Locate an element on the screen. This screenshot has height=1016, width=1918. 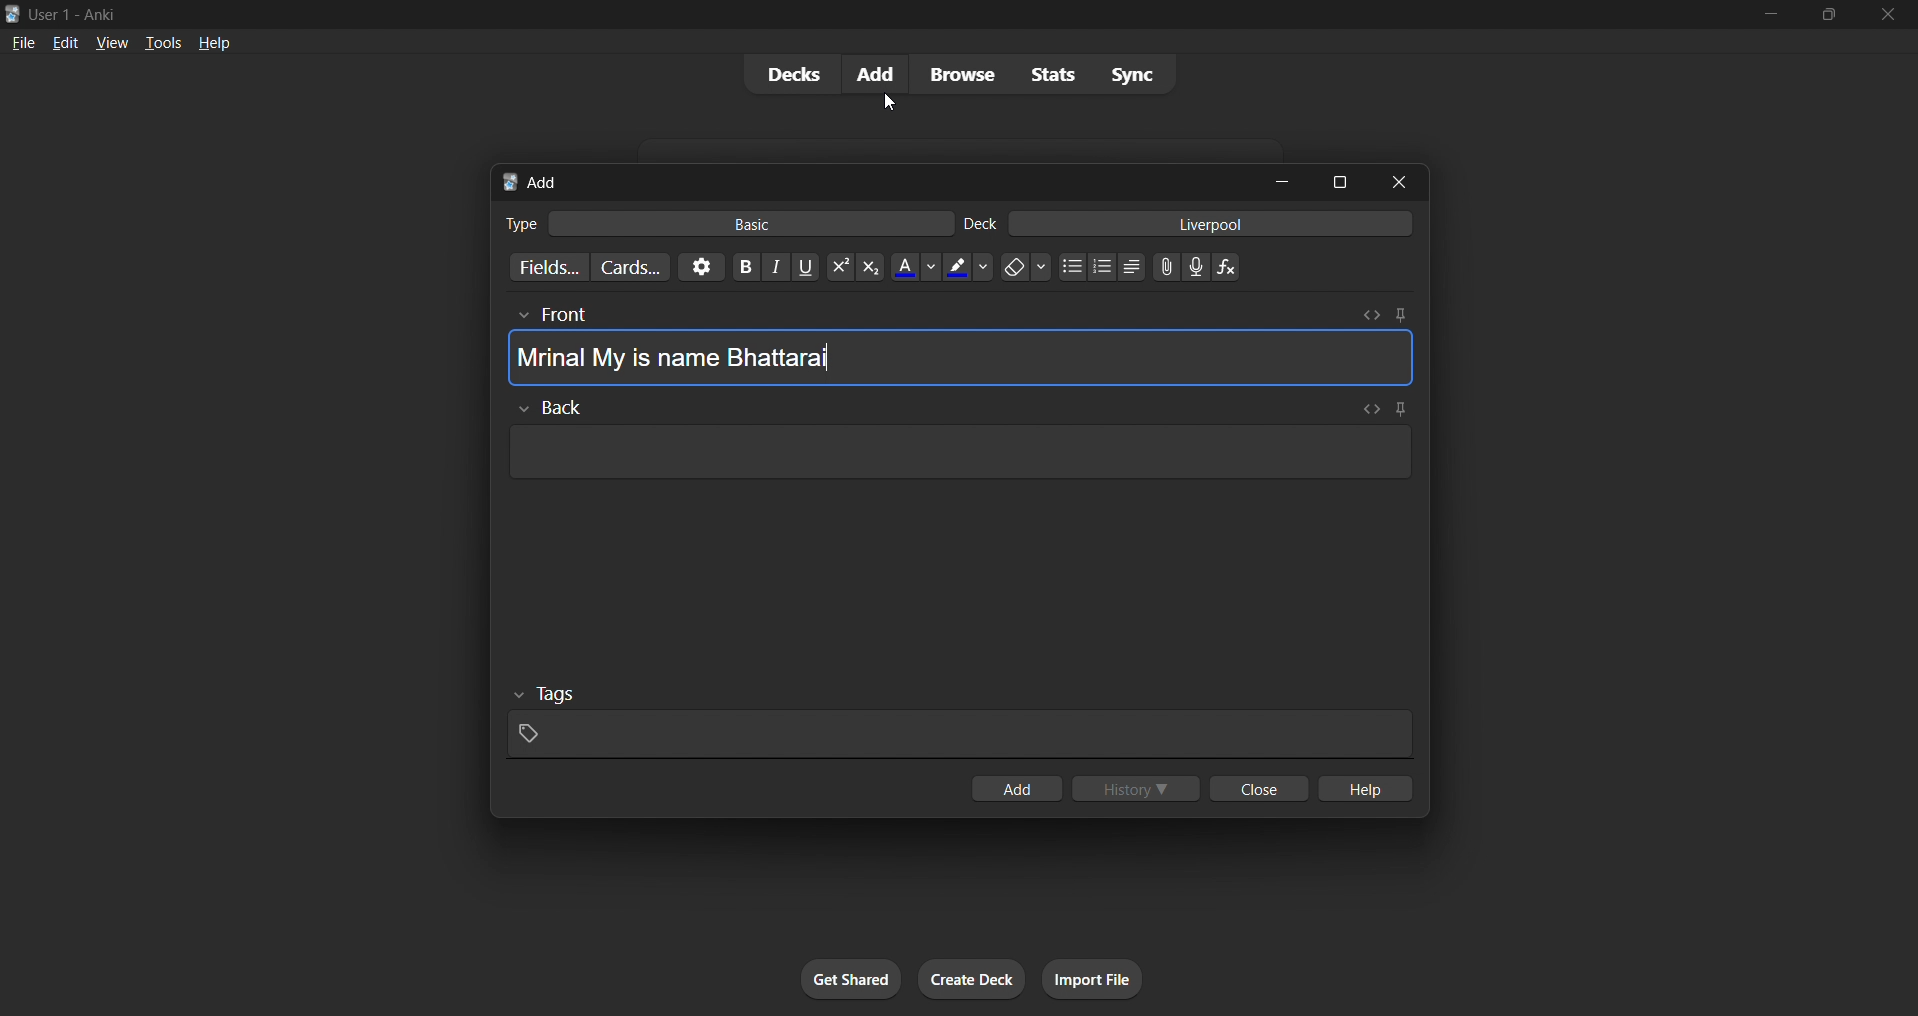
add is located at coordinates (1014, 787).